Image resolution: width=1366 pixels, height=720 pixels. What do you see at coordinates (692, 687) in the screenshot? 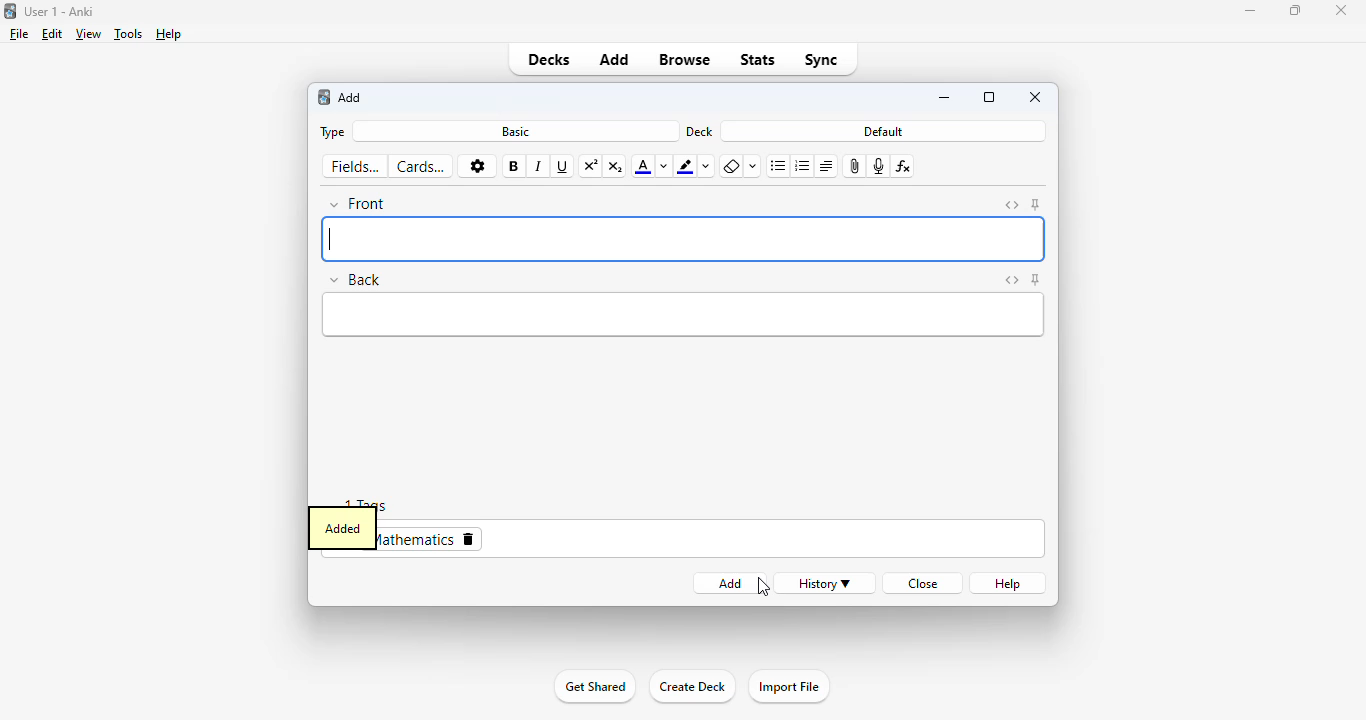
I see `create deck` at bounding box center [692, 687].